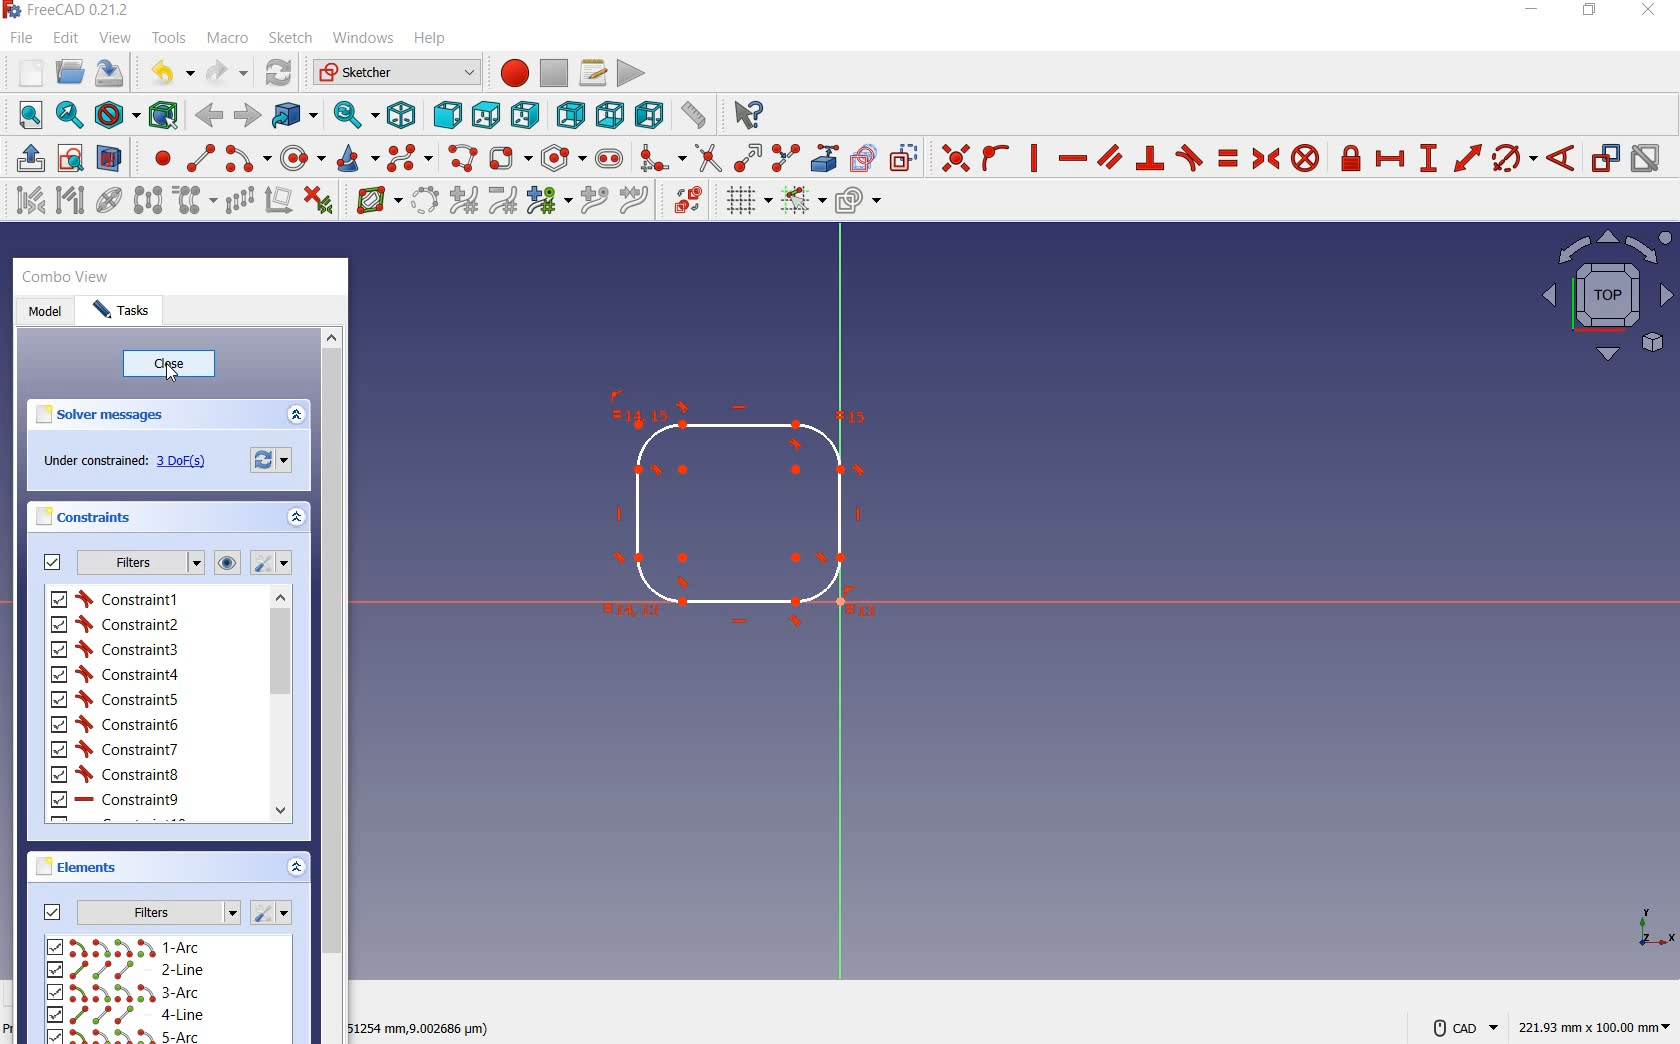 The image size is (1680, 1044). What do you see at coordinates (1602, 298) in the screenshot?
I see `view` at bounding box center [1602, 298].